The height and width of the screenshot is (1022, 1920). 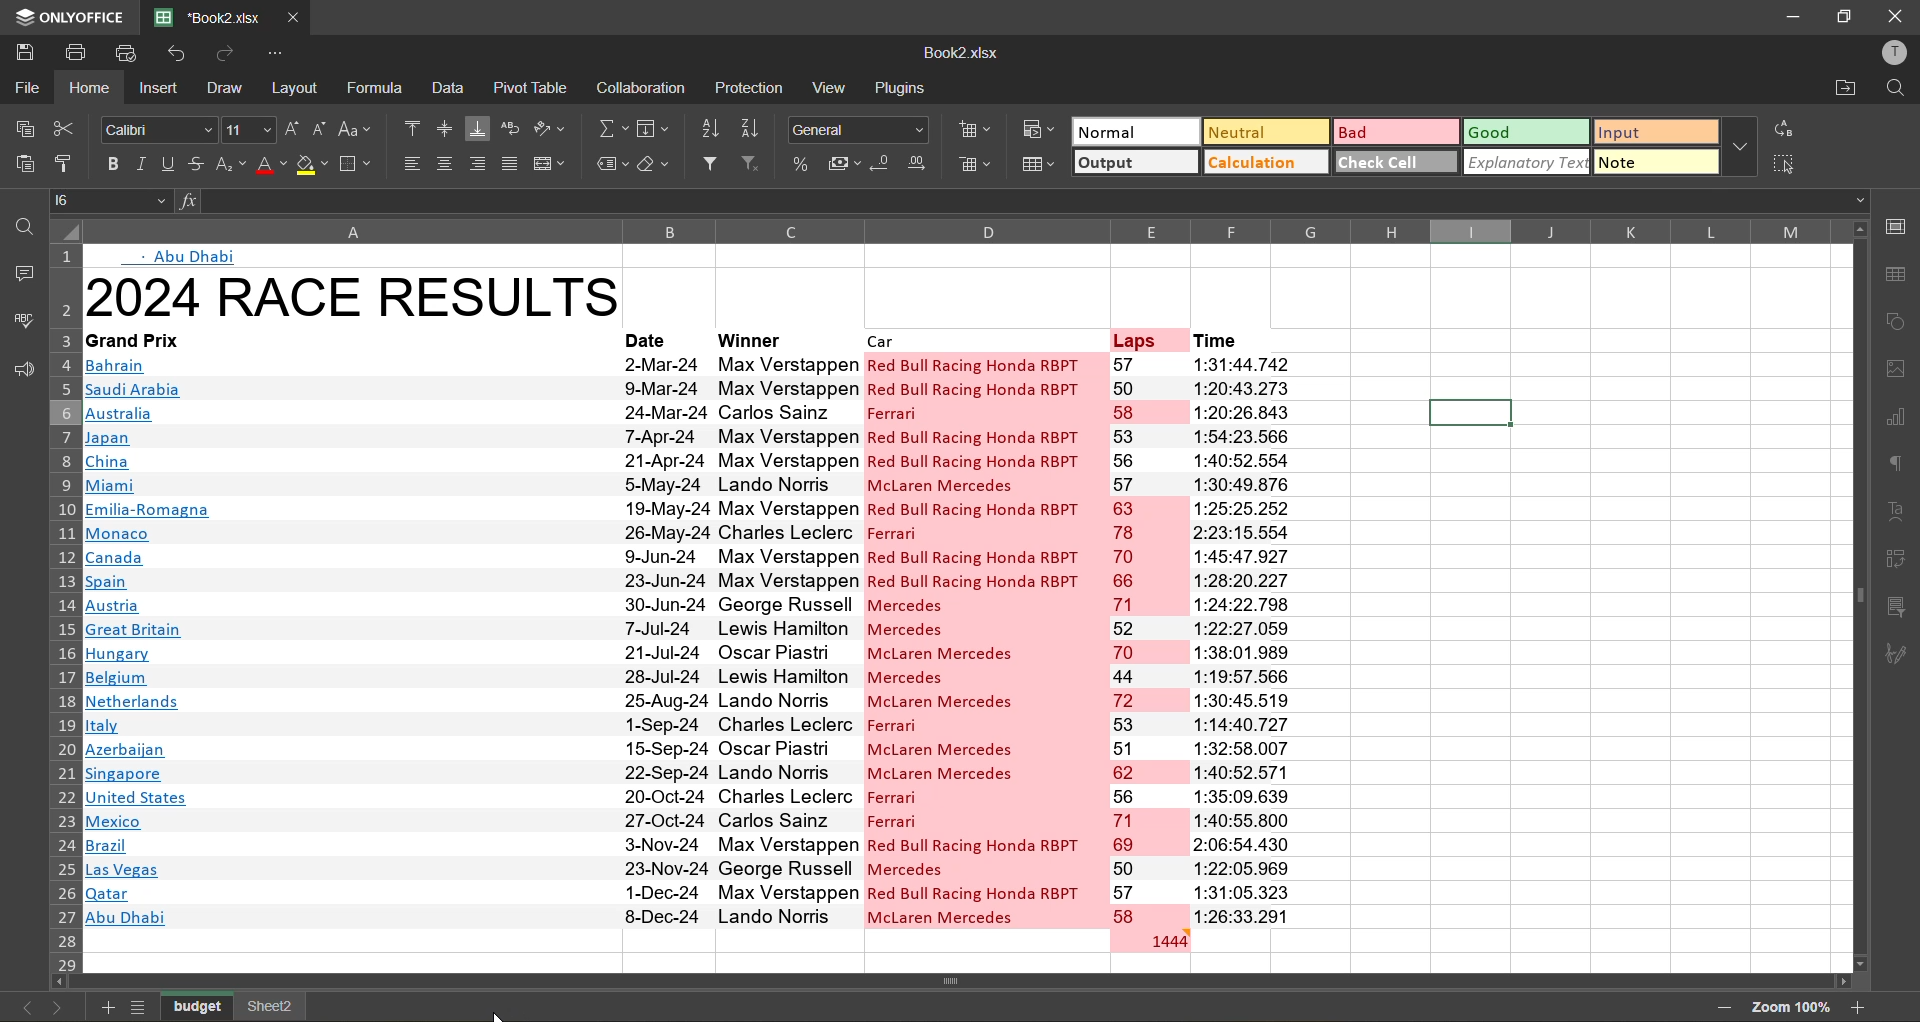 I want to click on date, so click(x=663, y=639).